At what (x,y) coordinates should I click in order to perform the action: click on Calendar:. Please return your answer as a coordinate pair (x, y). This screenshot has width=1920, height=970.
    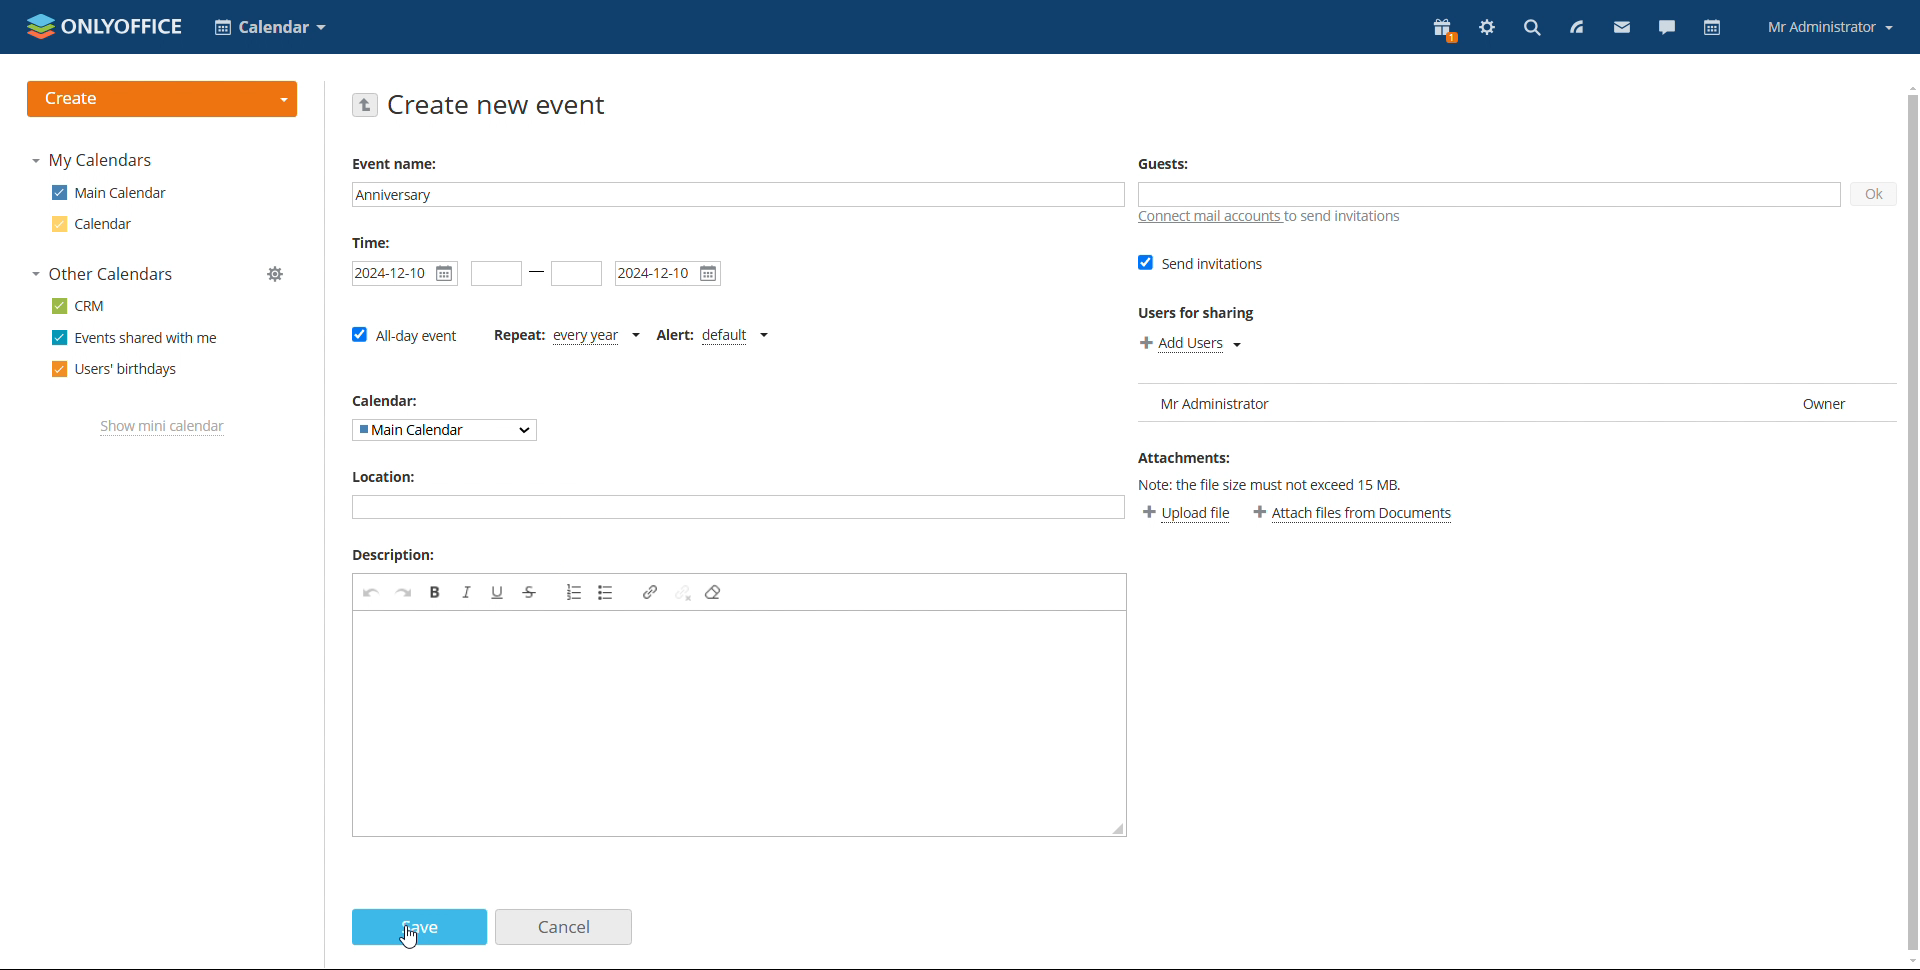
    Looking at the image, I should click on (378, 399).